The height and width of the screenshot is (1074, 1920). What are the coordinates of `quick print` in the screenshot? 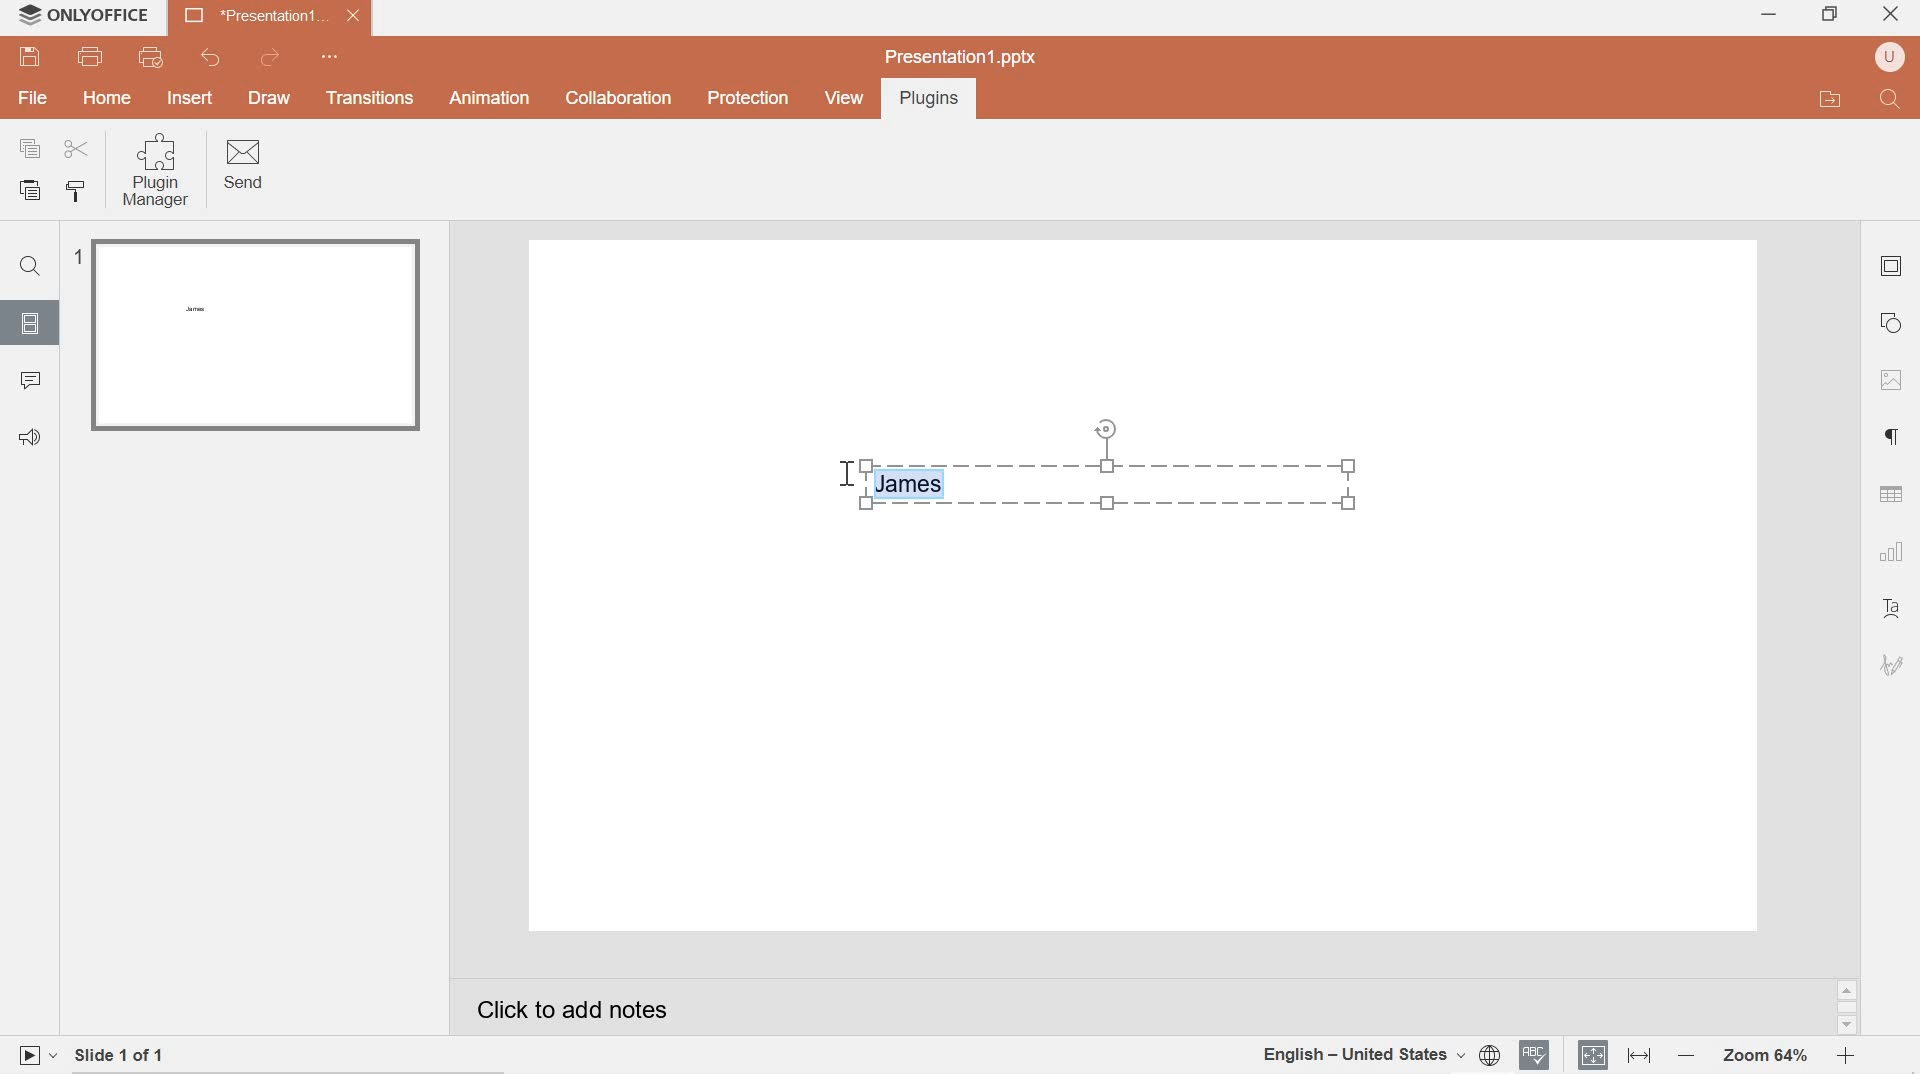 It's located at (158, 58).